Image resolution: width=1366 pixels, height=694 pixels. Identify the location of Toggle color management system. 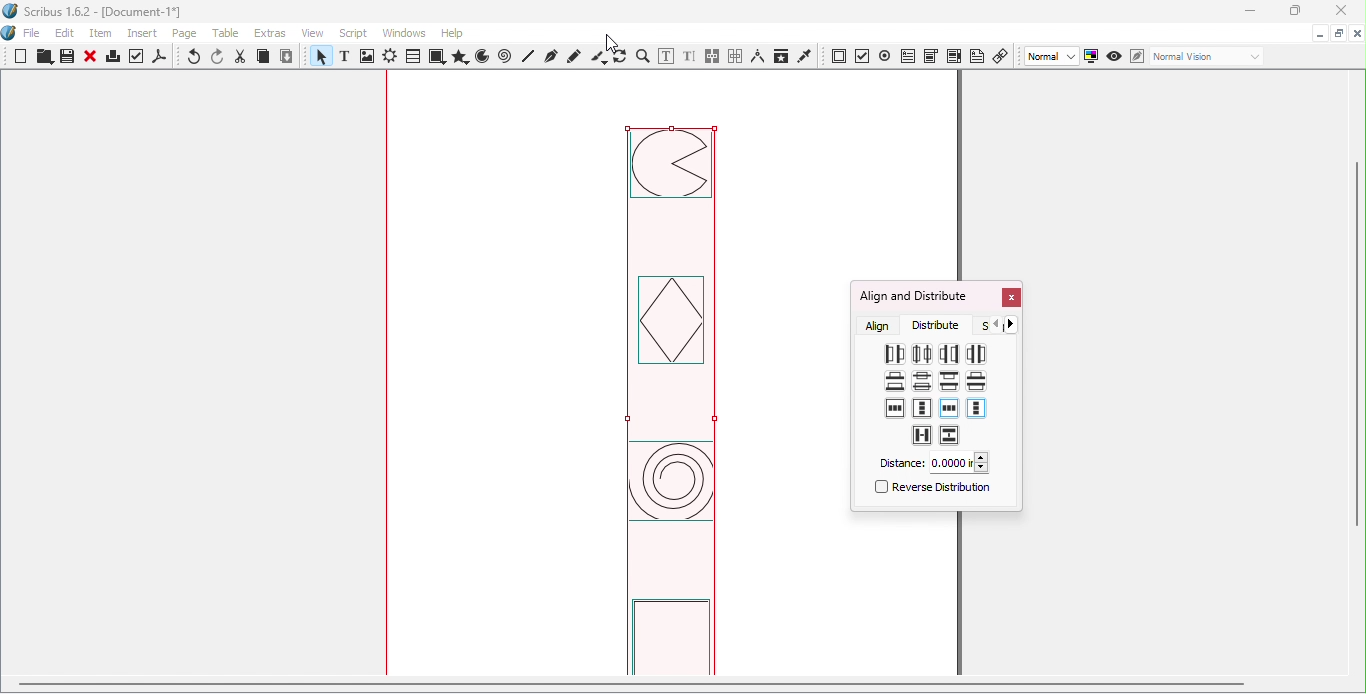
(1092, 55).